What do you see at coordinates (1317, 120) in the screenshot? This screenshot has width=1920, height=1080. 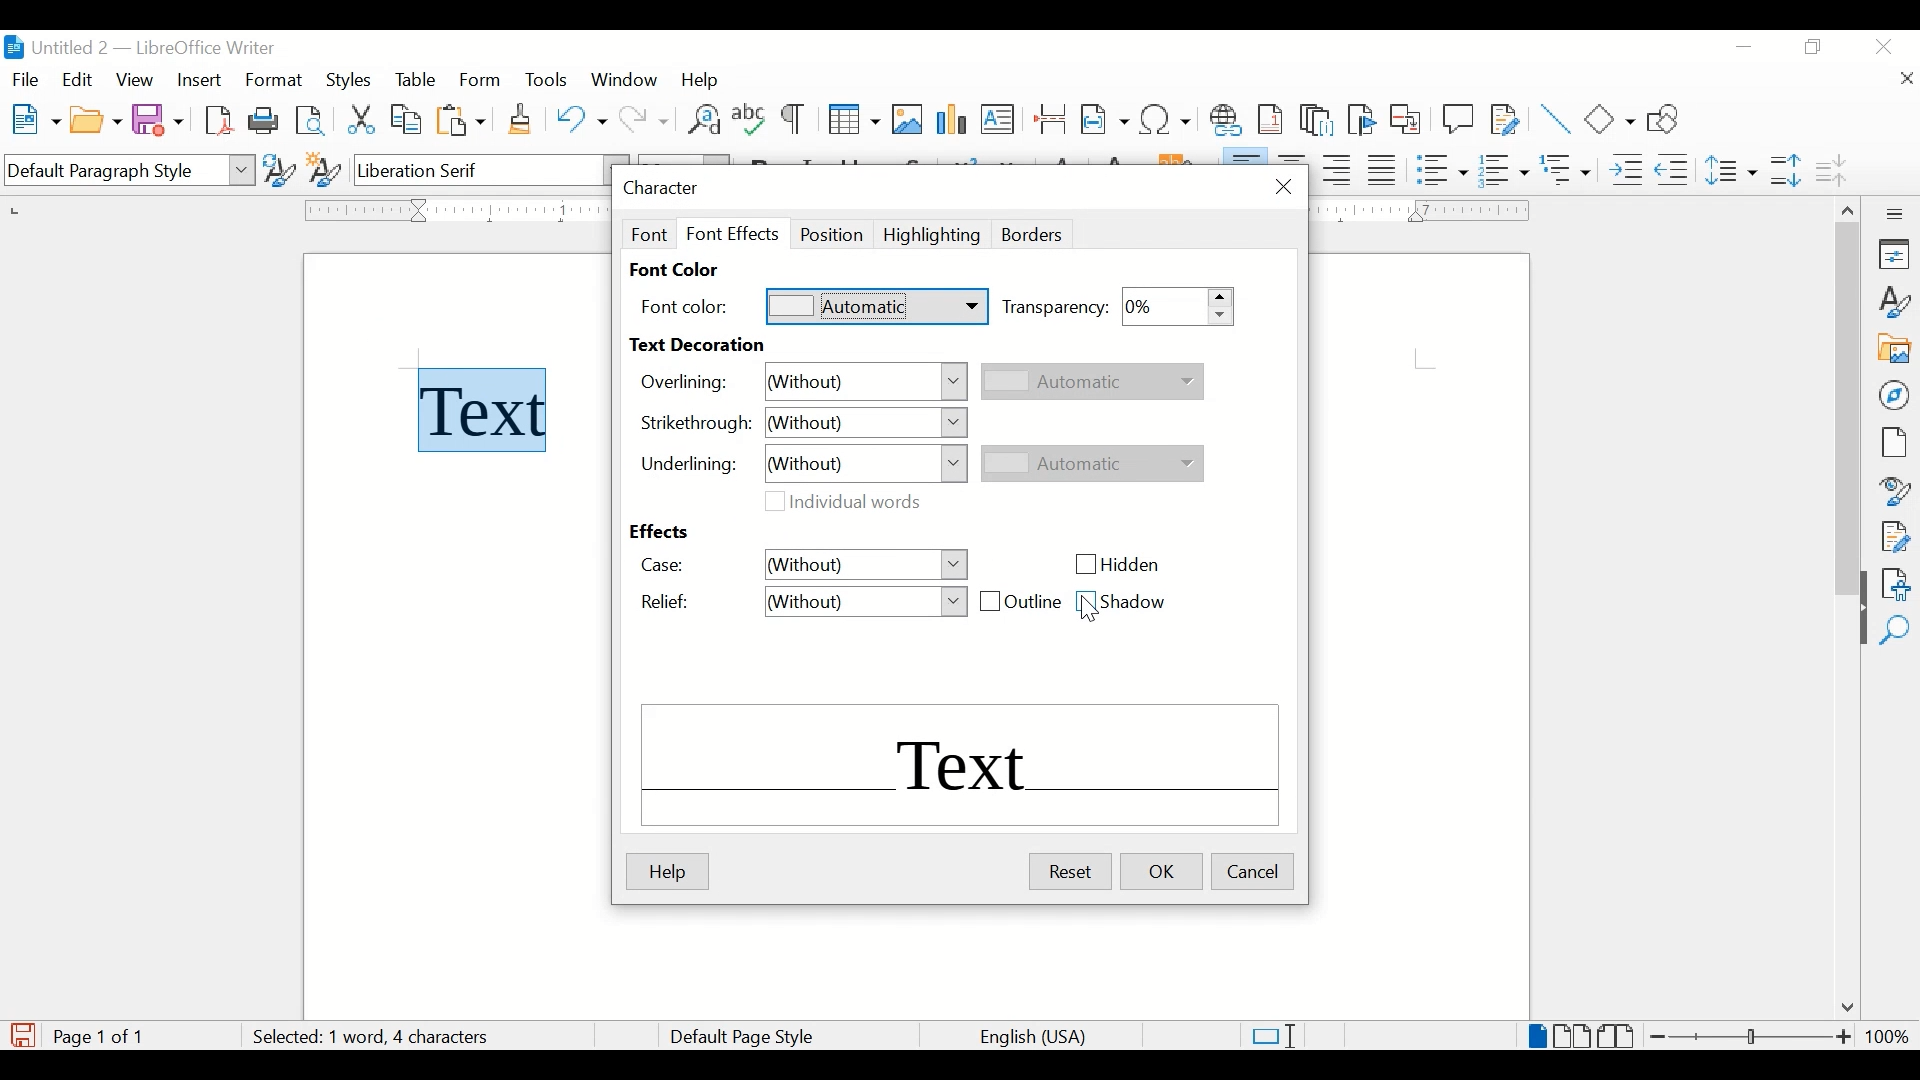 I see `insert endnote` at bounding box center [1317, 120].